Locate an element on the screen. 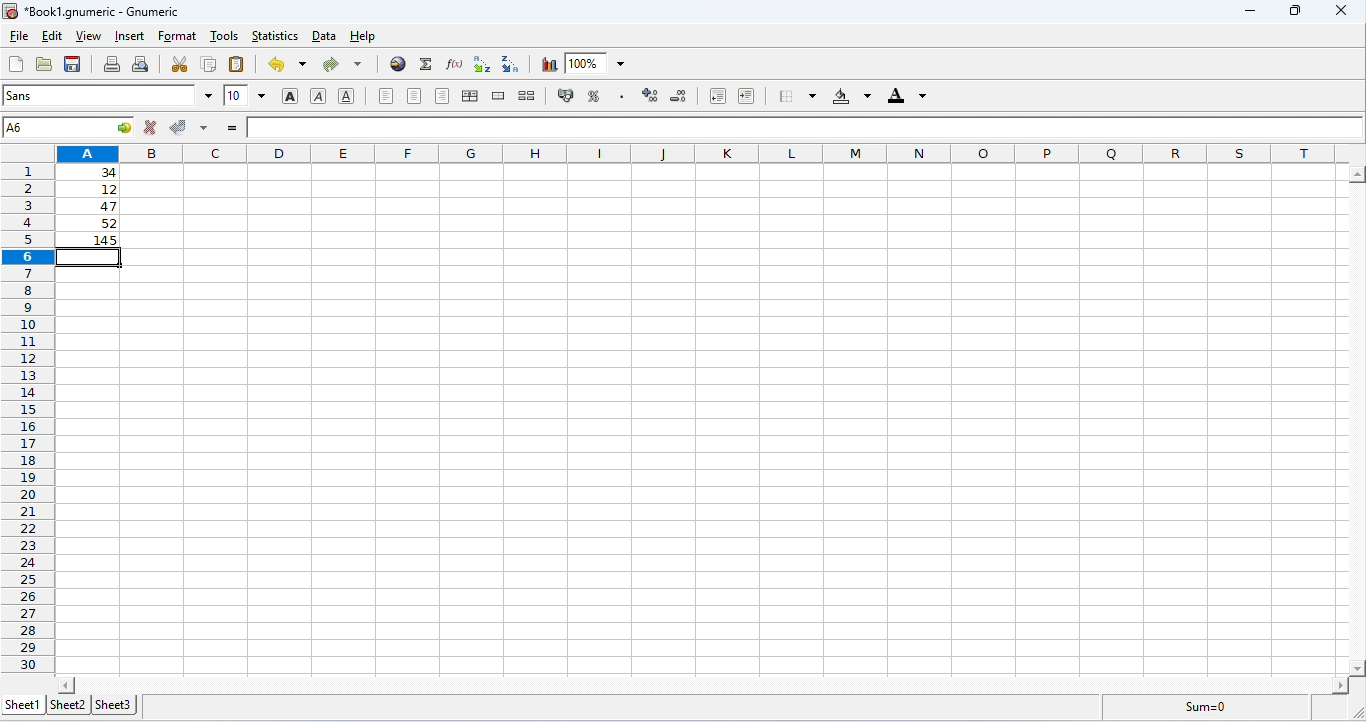  statistics is located at coordinates (274, 36).